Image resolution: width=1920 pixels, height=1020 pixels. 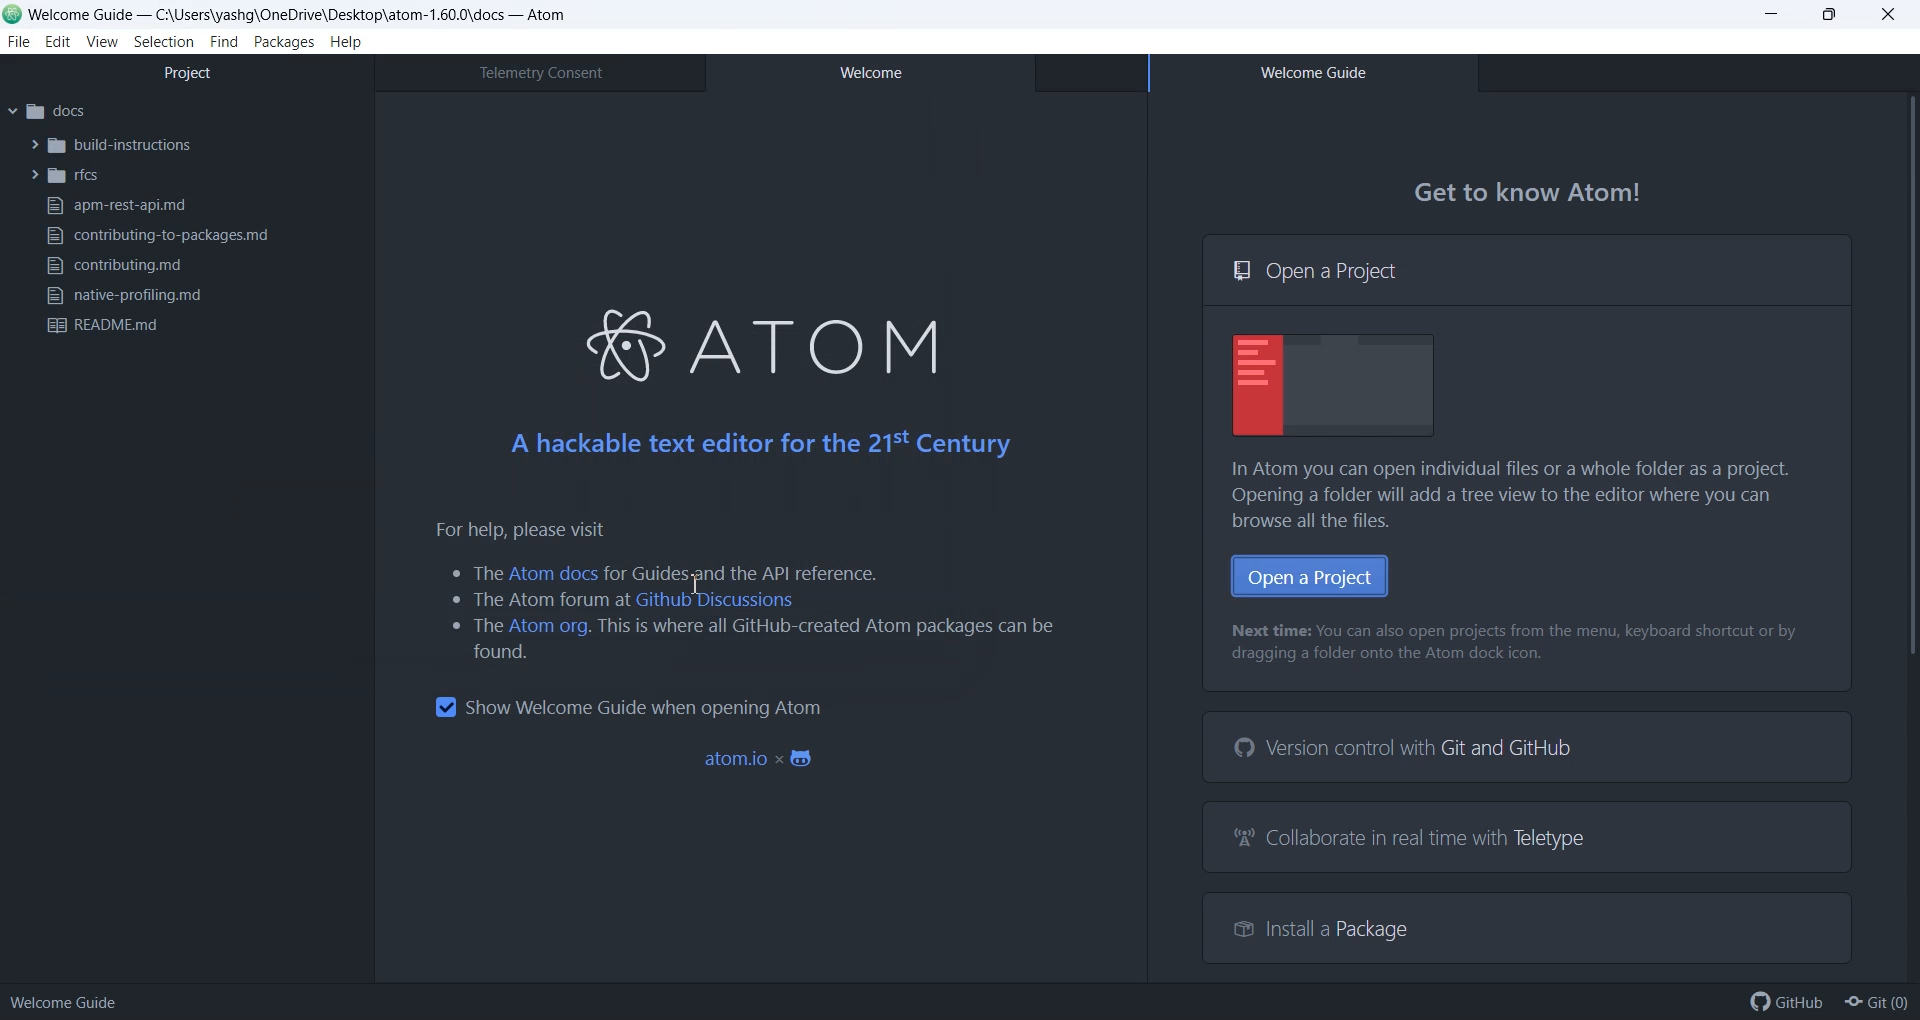 I want to click on README.md, so click(x=107, y=326).